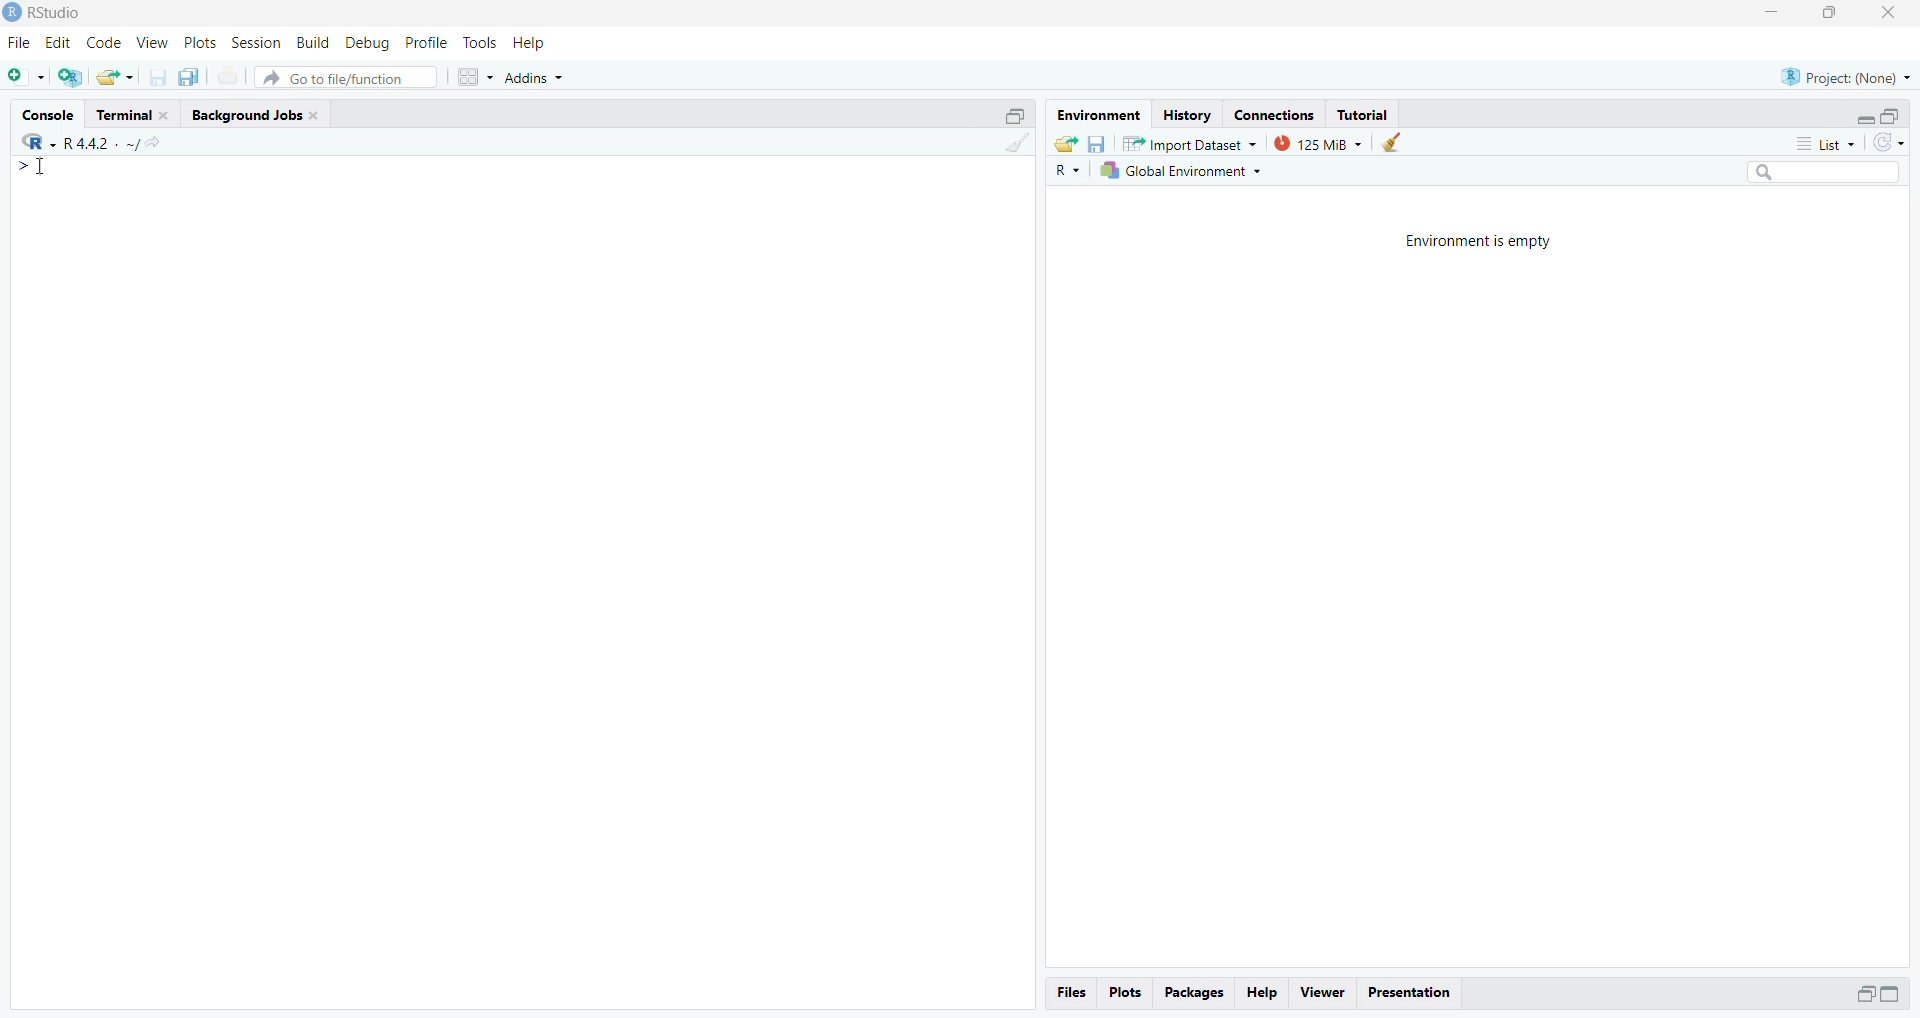 The image size is (1920, 1018). Describe the element at coordinates (228, 76) in the screenshot. I see `print` at that location.